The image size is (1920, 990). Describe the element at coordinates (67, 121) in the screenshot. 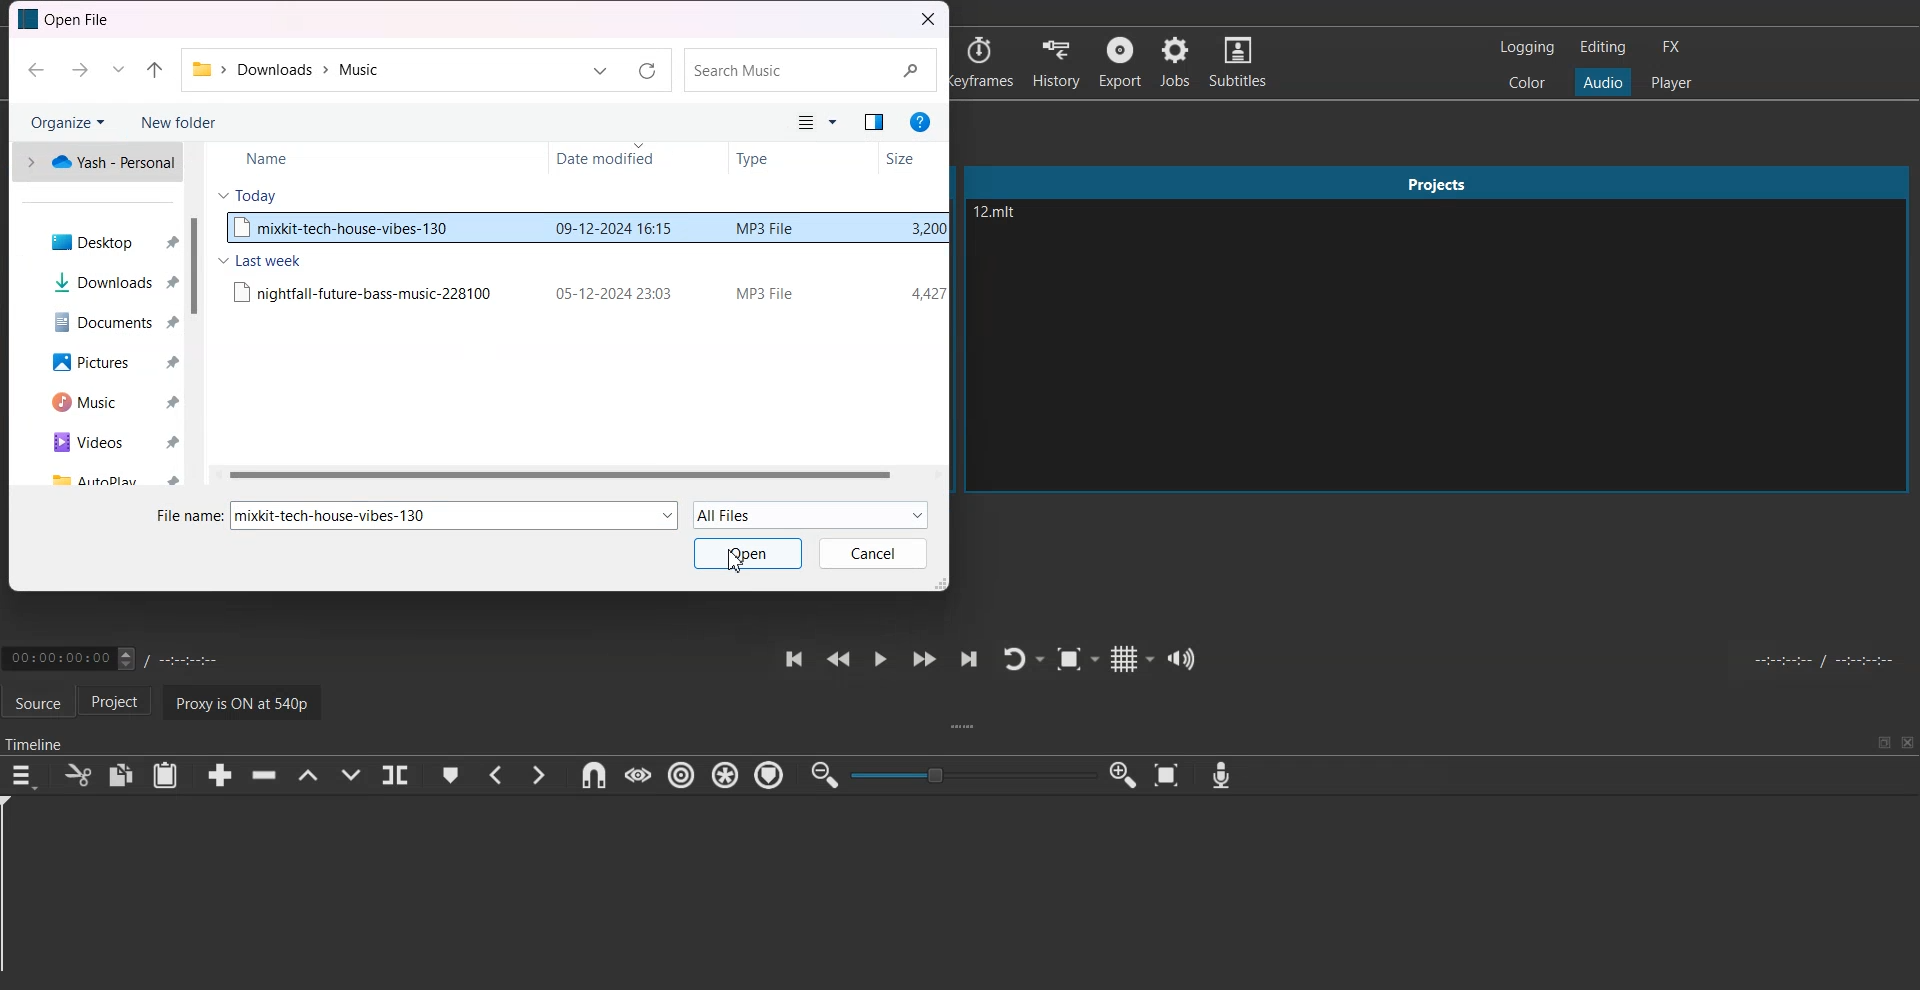

I see `Organize` at that location.